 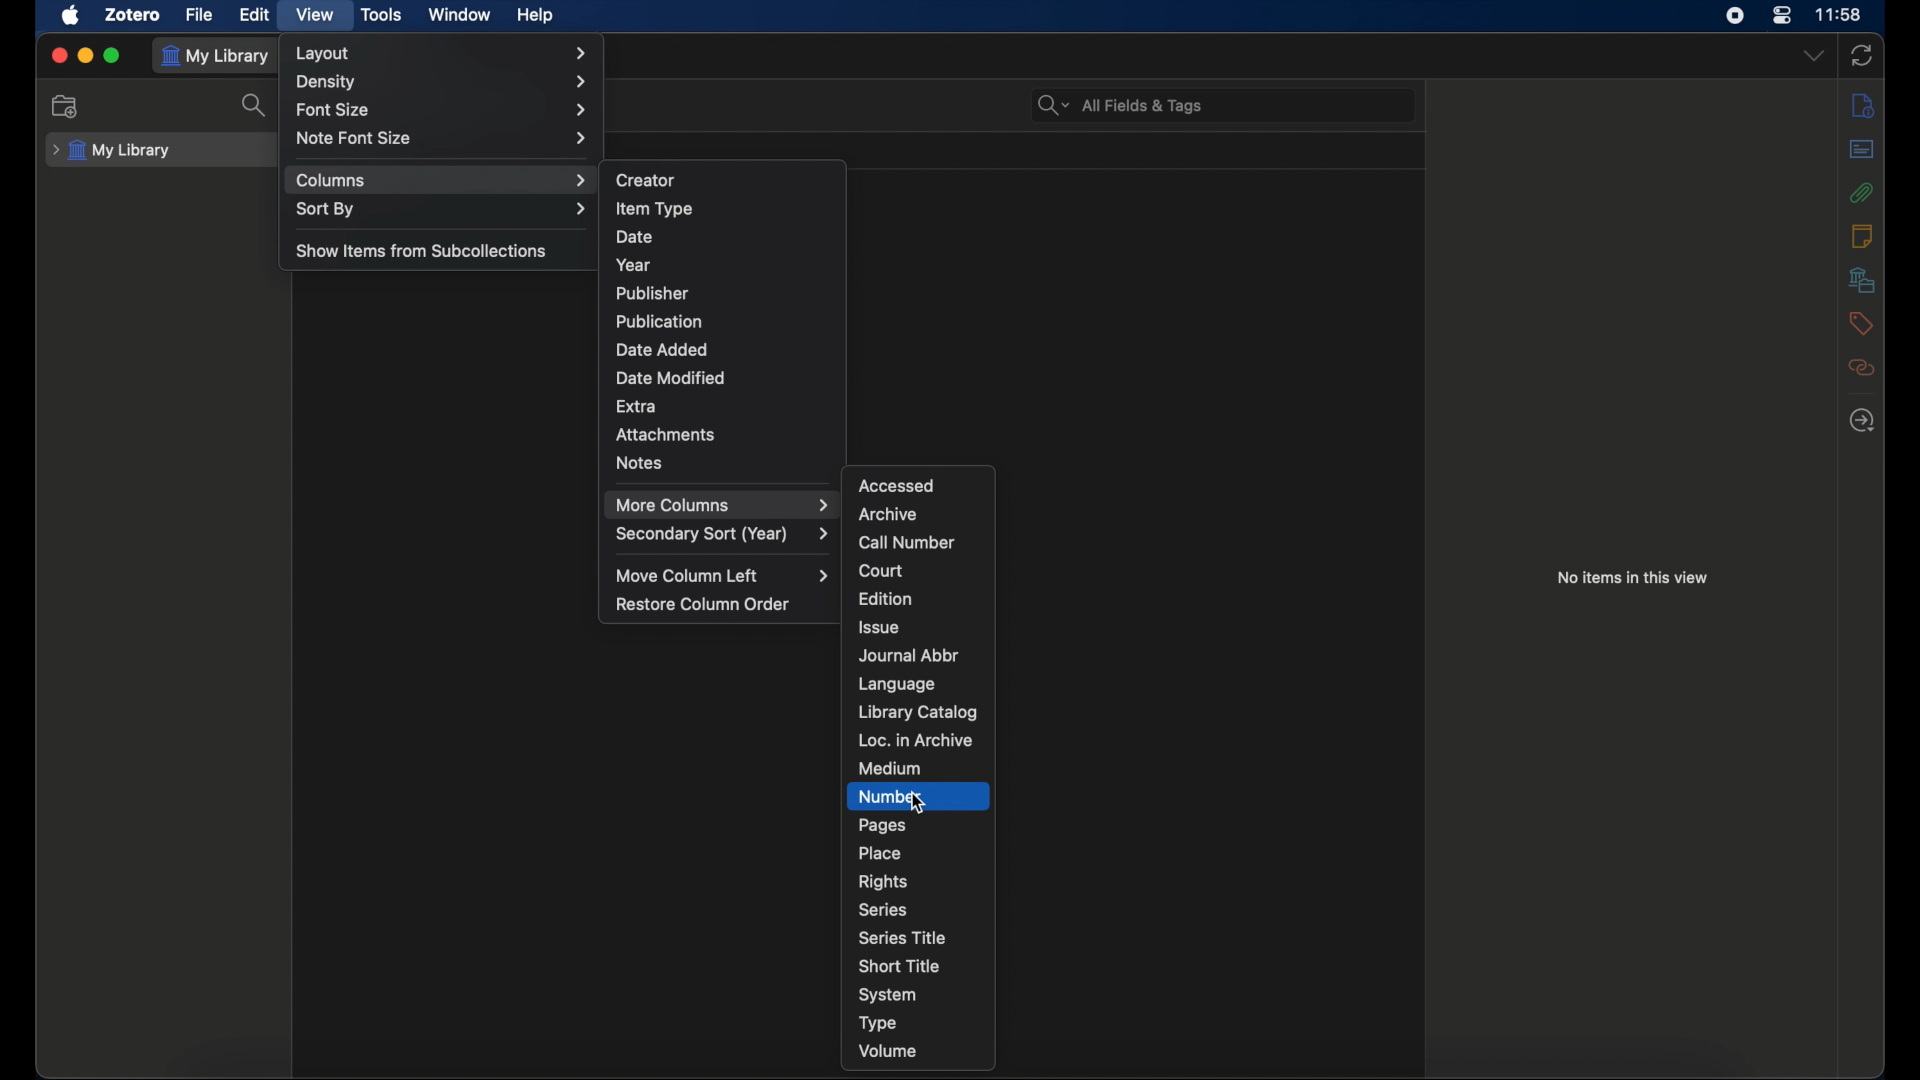 What do you see at coordinates (1862, 57) in the screenshot?
I see `sync` at bounding box center [1862, 57].